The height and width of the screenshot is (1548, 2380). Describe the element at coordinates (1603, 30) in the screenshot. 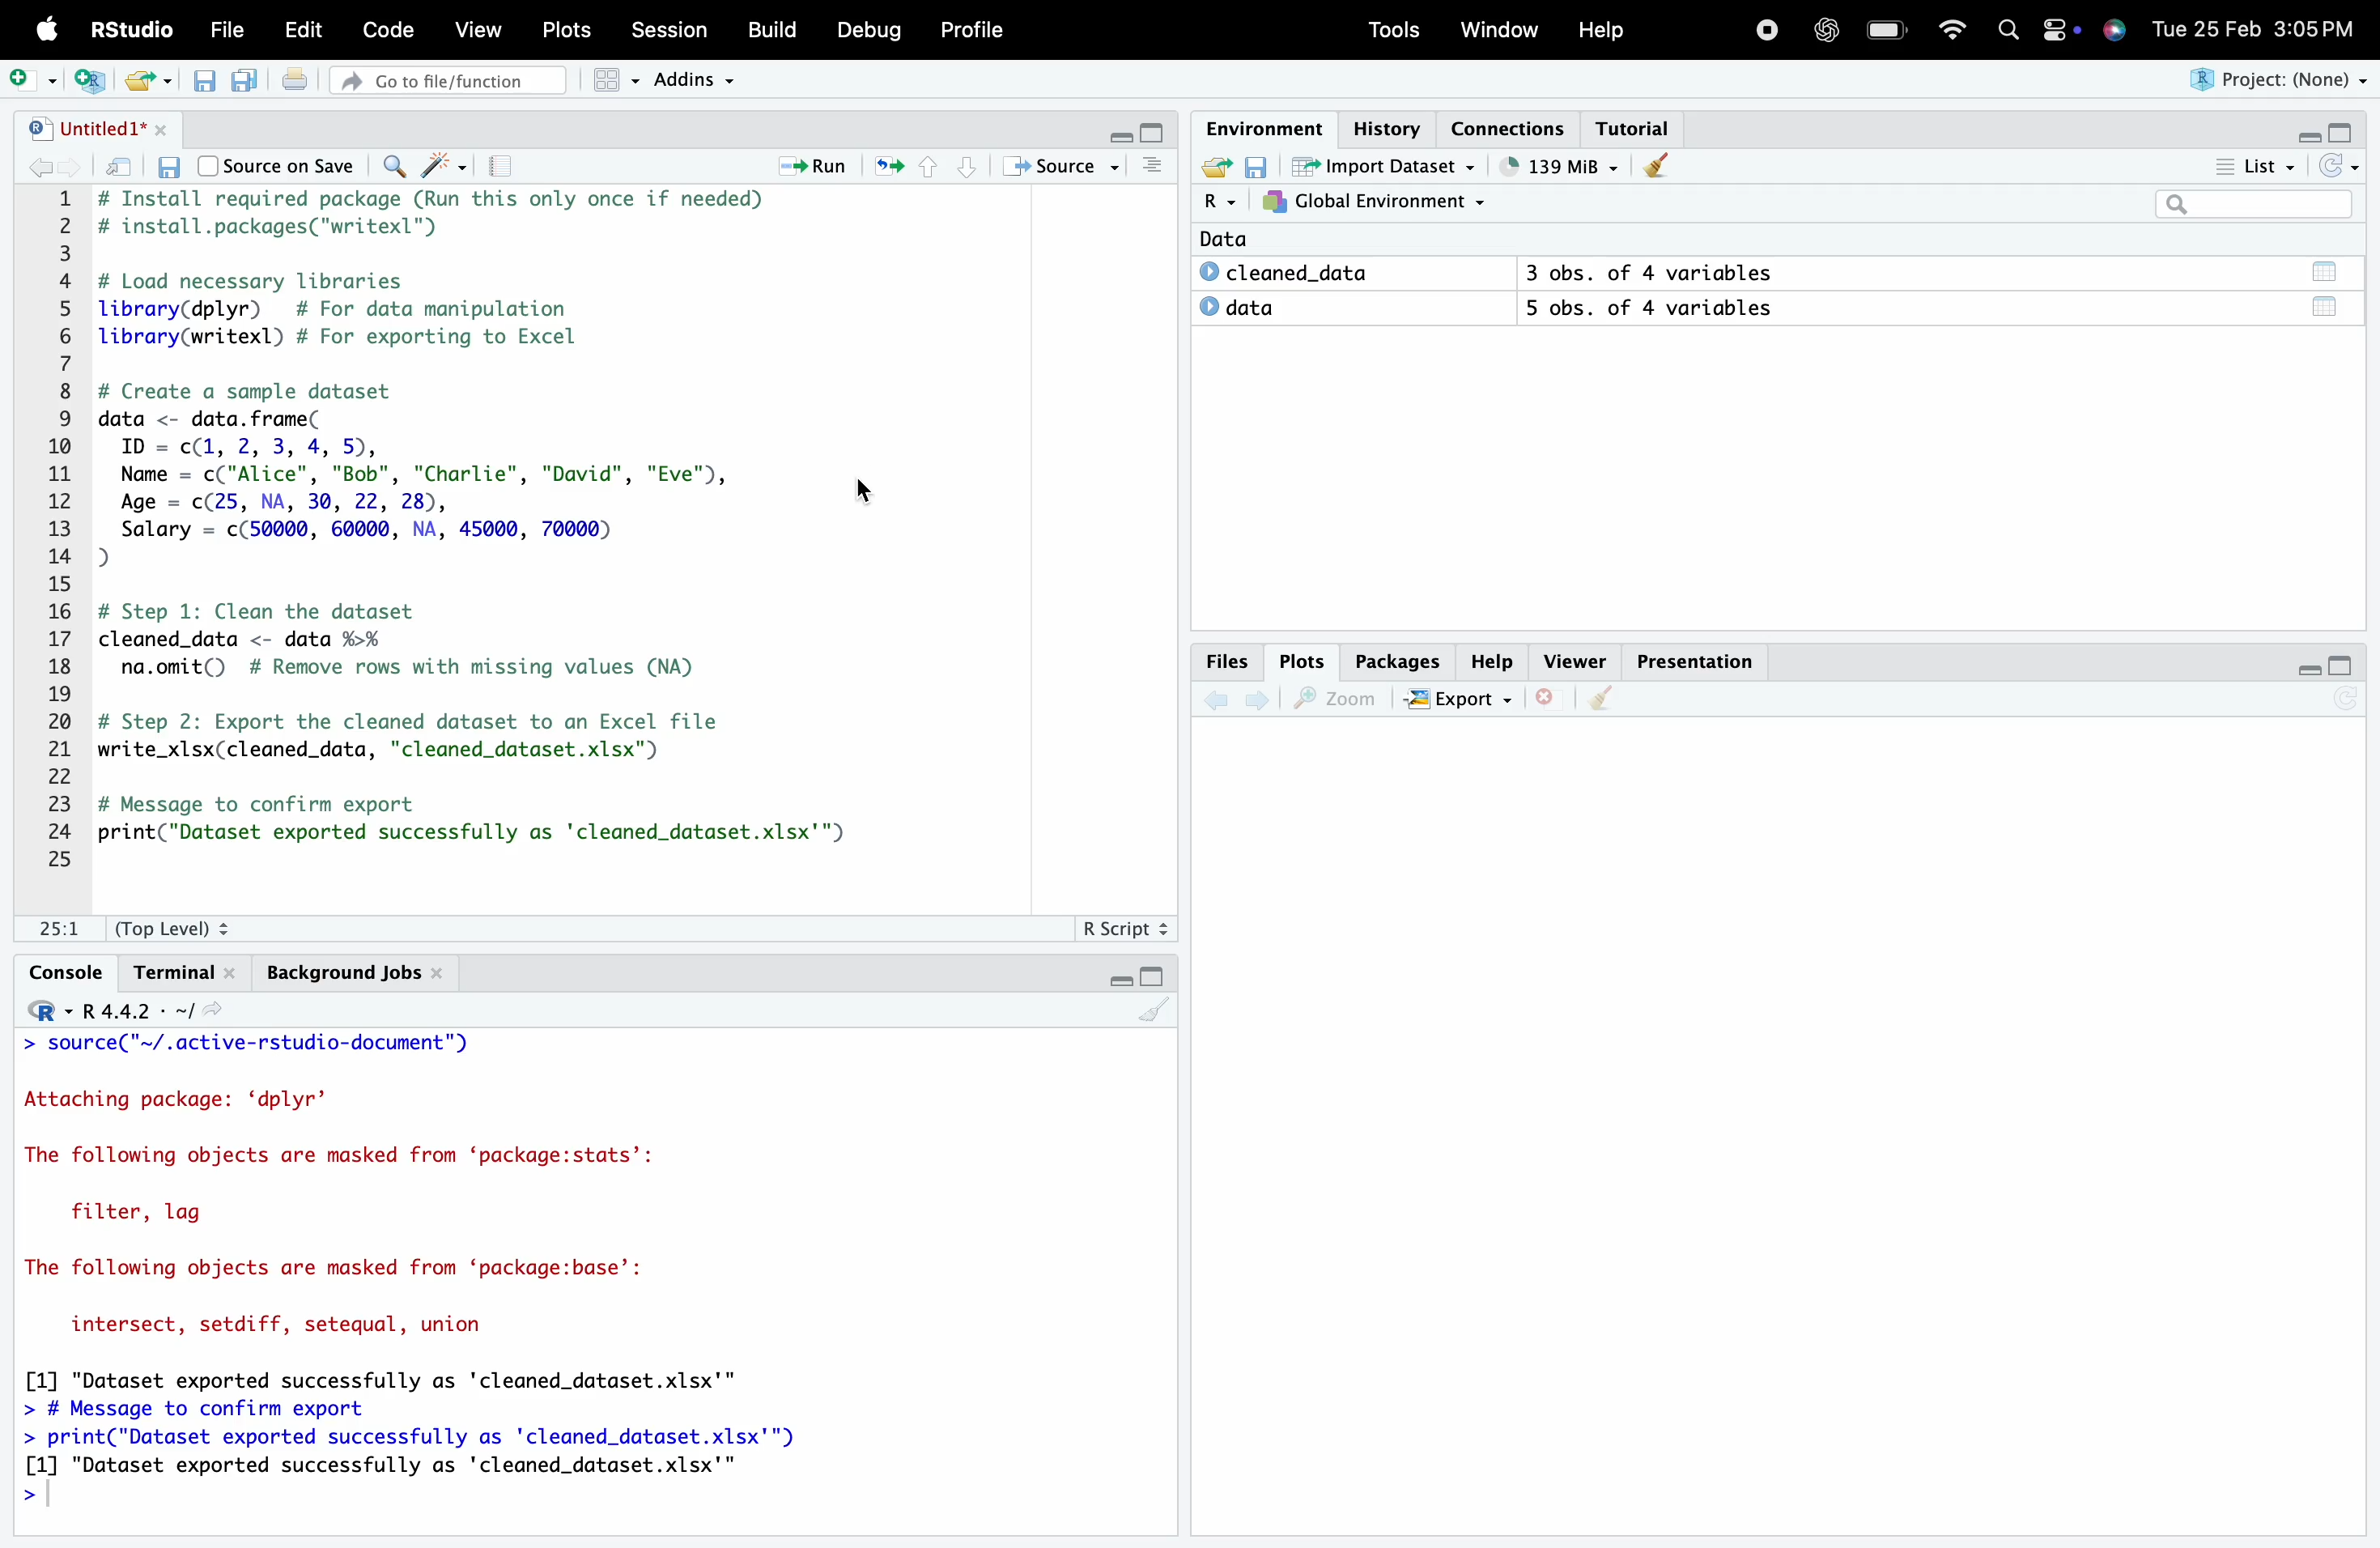

I see `Help` at that location.